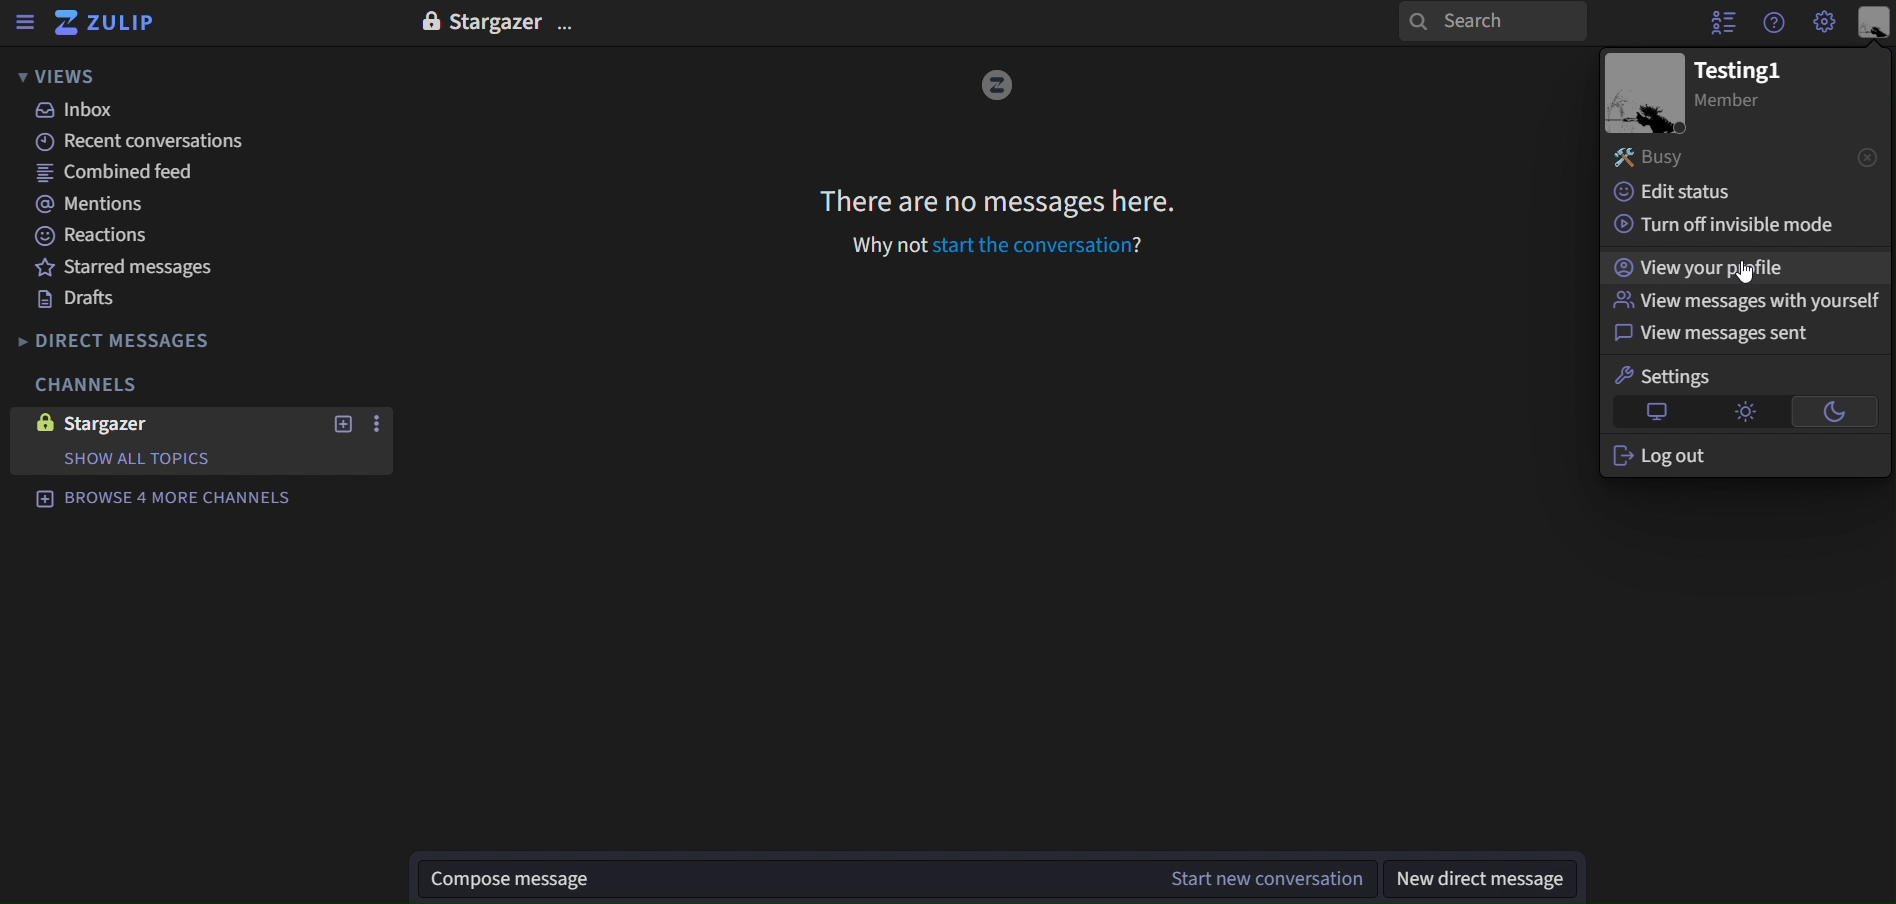 The height and width of the screenshot is (904, 1896). What do you see at coordinates (1711, 333) in the screenshot?
I see `view messages sent` at bounding box center [1711, 333].